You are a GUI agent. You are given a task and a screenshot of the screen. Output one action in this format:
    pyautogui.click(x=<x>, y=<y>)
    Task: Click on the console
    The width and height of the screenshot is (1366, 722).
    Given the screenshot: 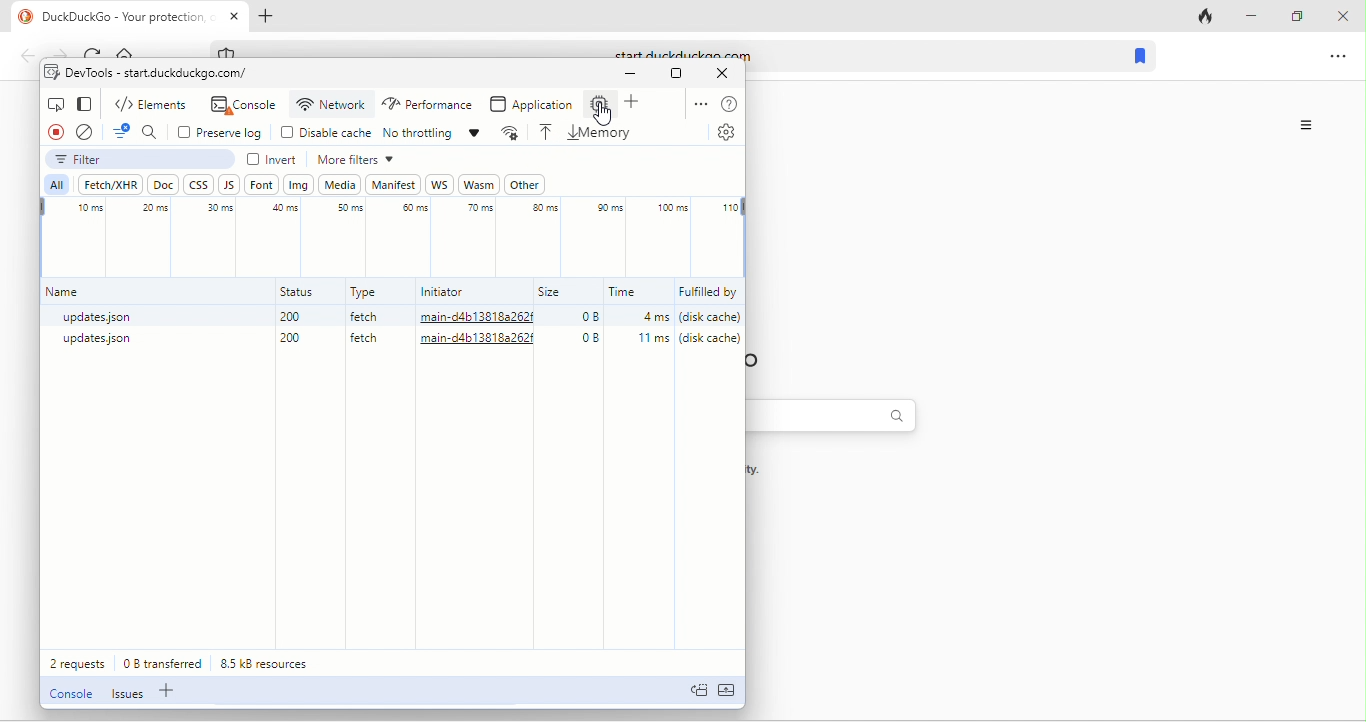 What is the action you would take?
    pyautogui.click(x=248, y=105)
    